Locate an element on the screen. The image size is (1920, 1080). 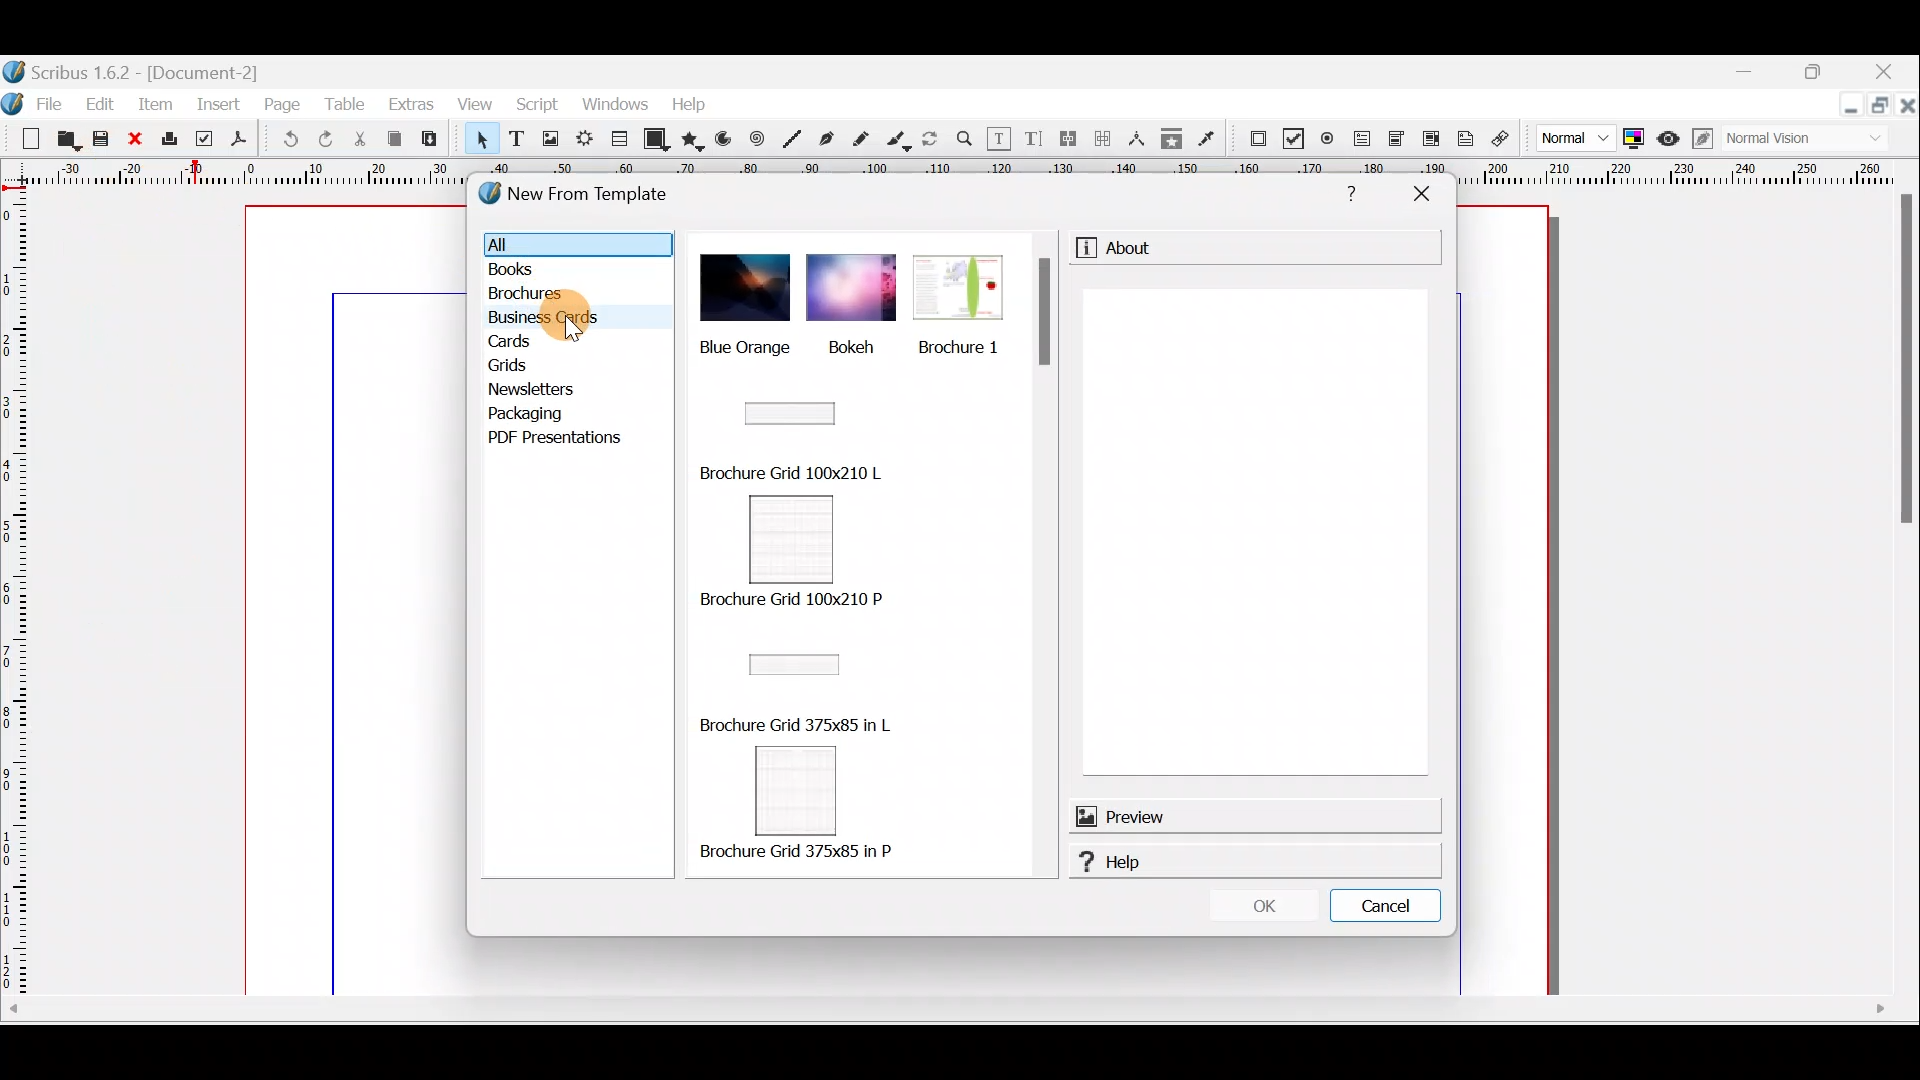
Grids is located at coordinates (529, 366).